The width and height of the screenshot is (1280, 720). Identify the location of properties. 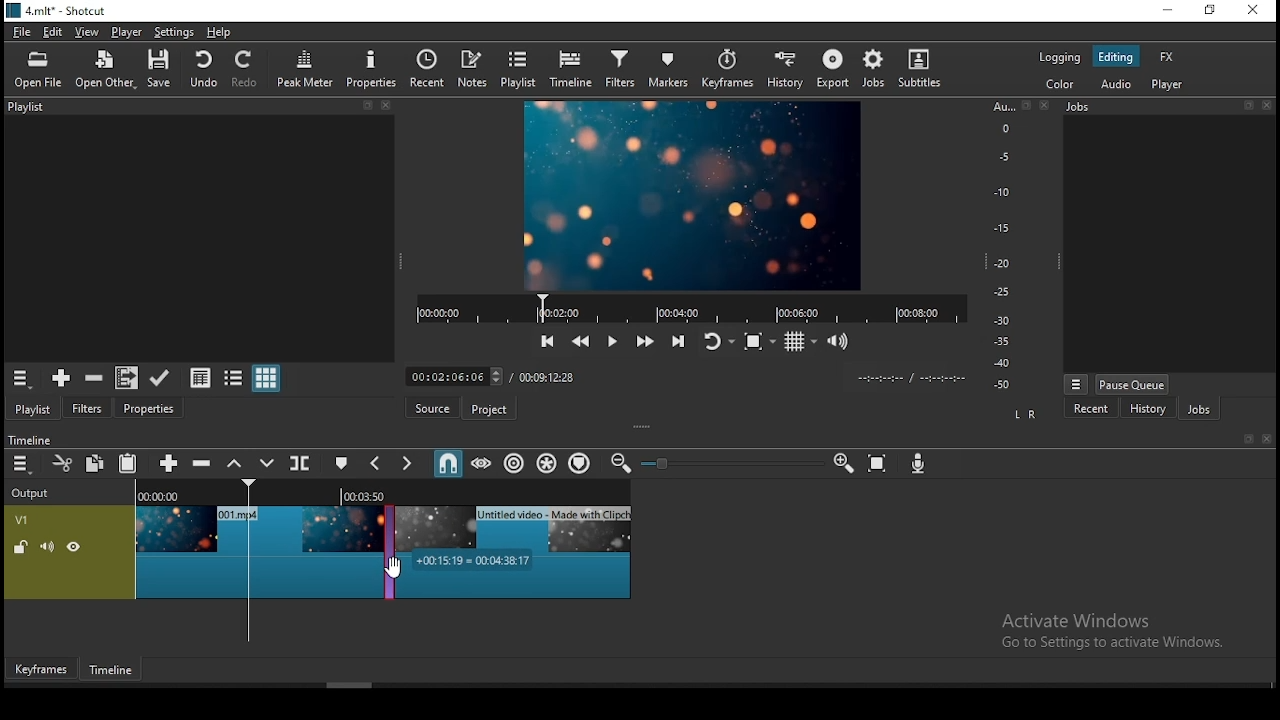
(371, 68).